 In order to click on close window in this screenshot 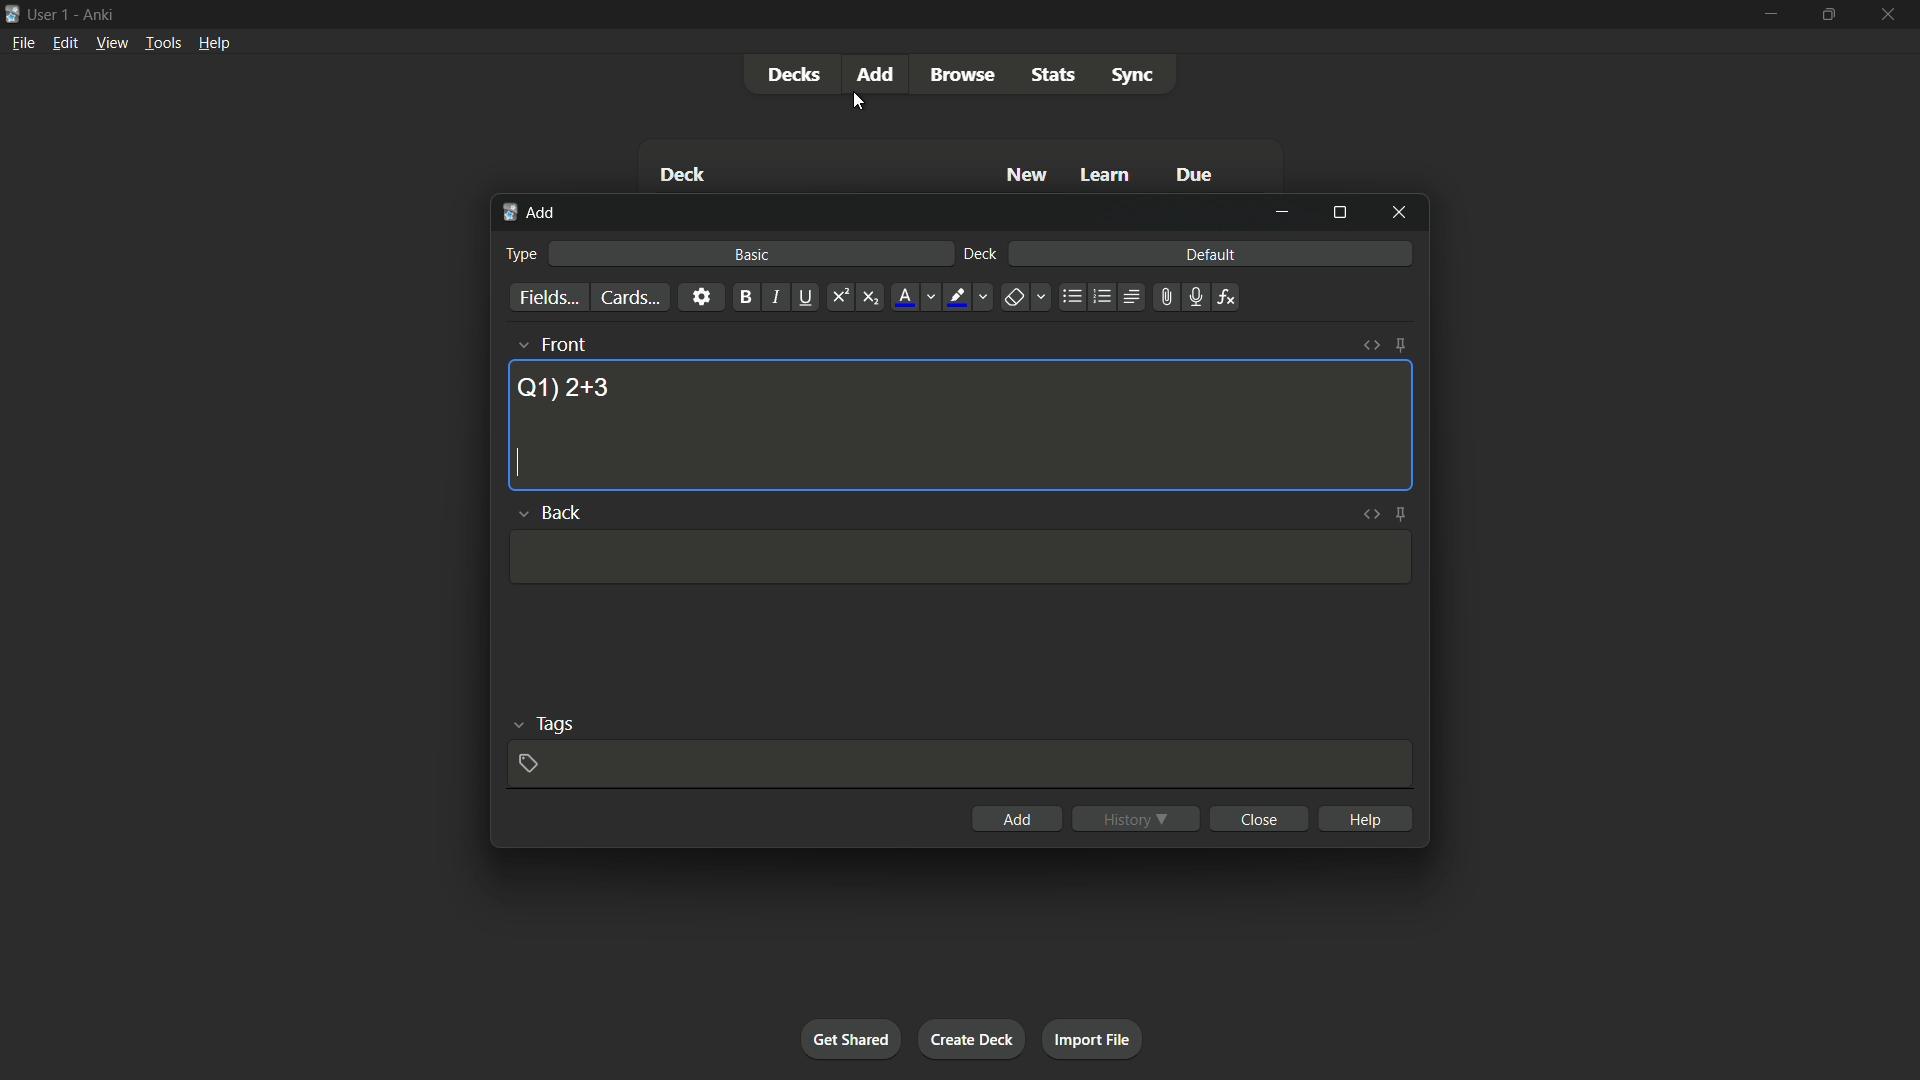, I will do `click(1400, 211)`.